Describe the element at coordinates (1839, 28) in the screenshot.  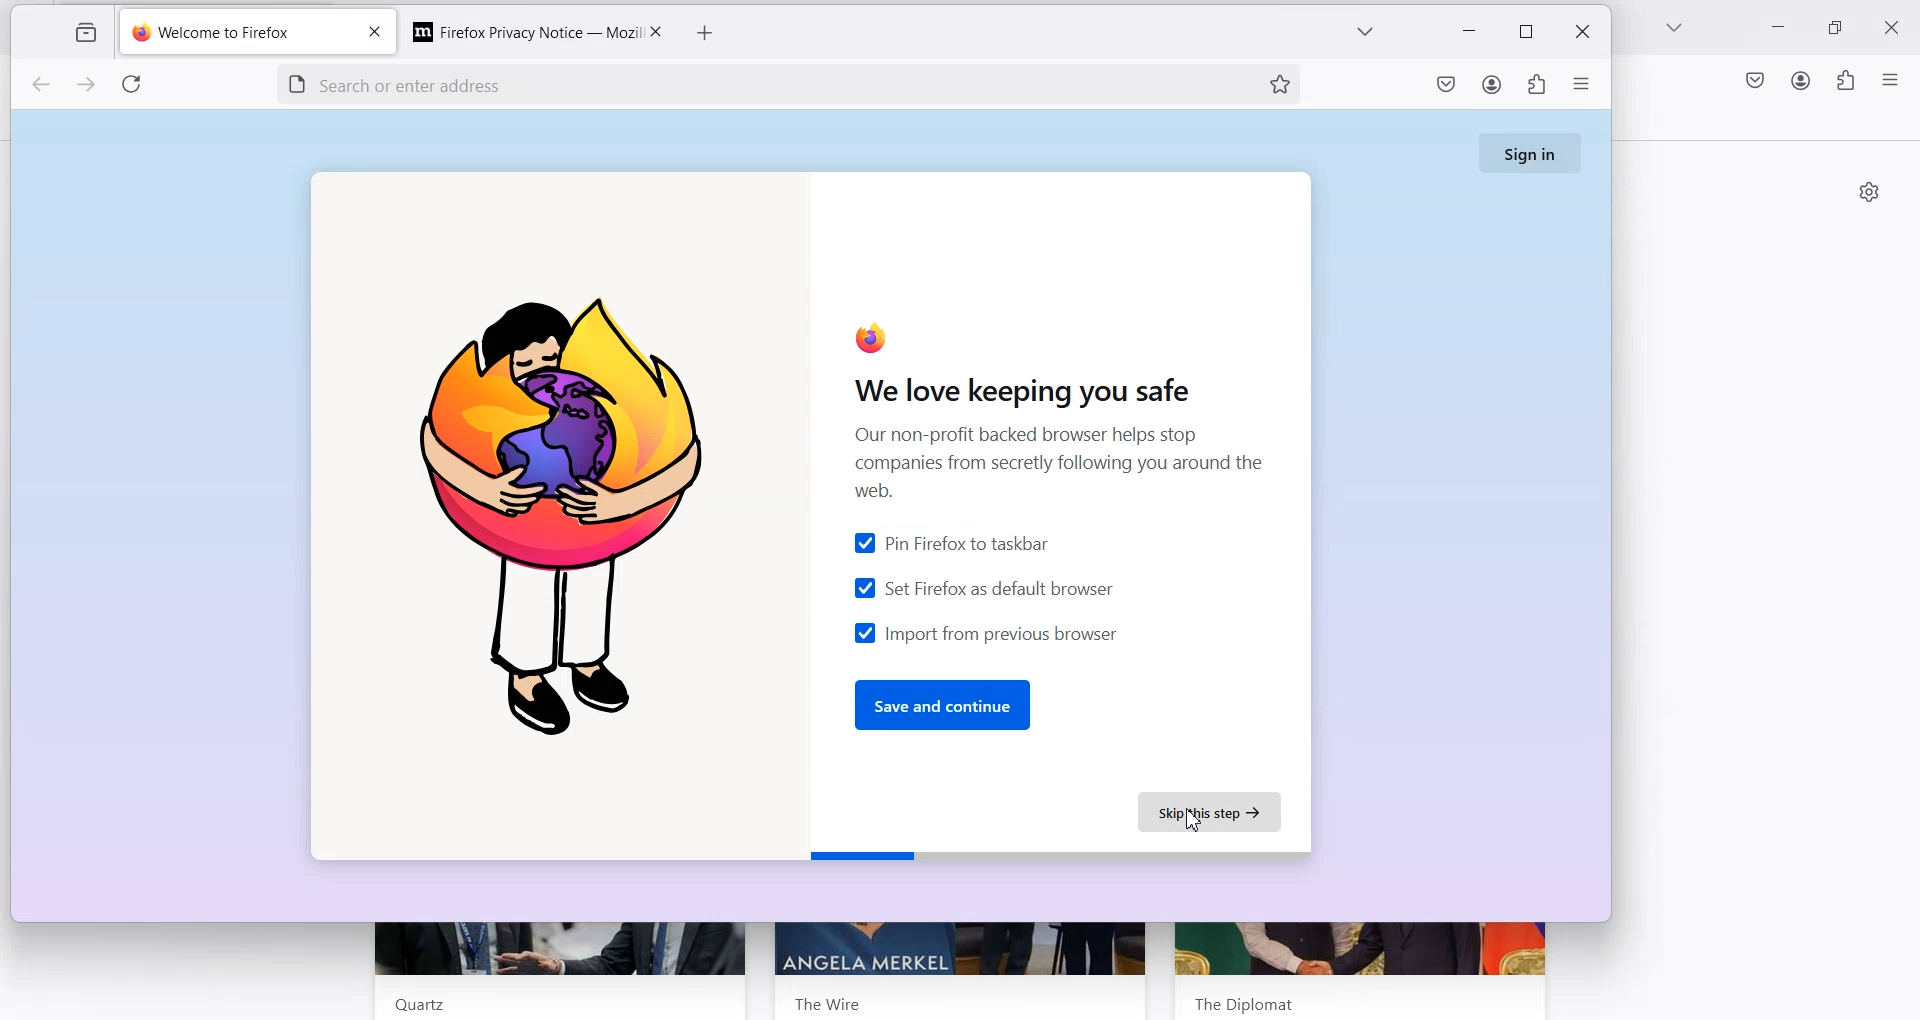
I see `Maximize` at that location.